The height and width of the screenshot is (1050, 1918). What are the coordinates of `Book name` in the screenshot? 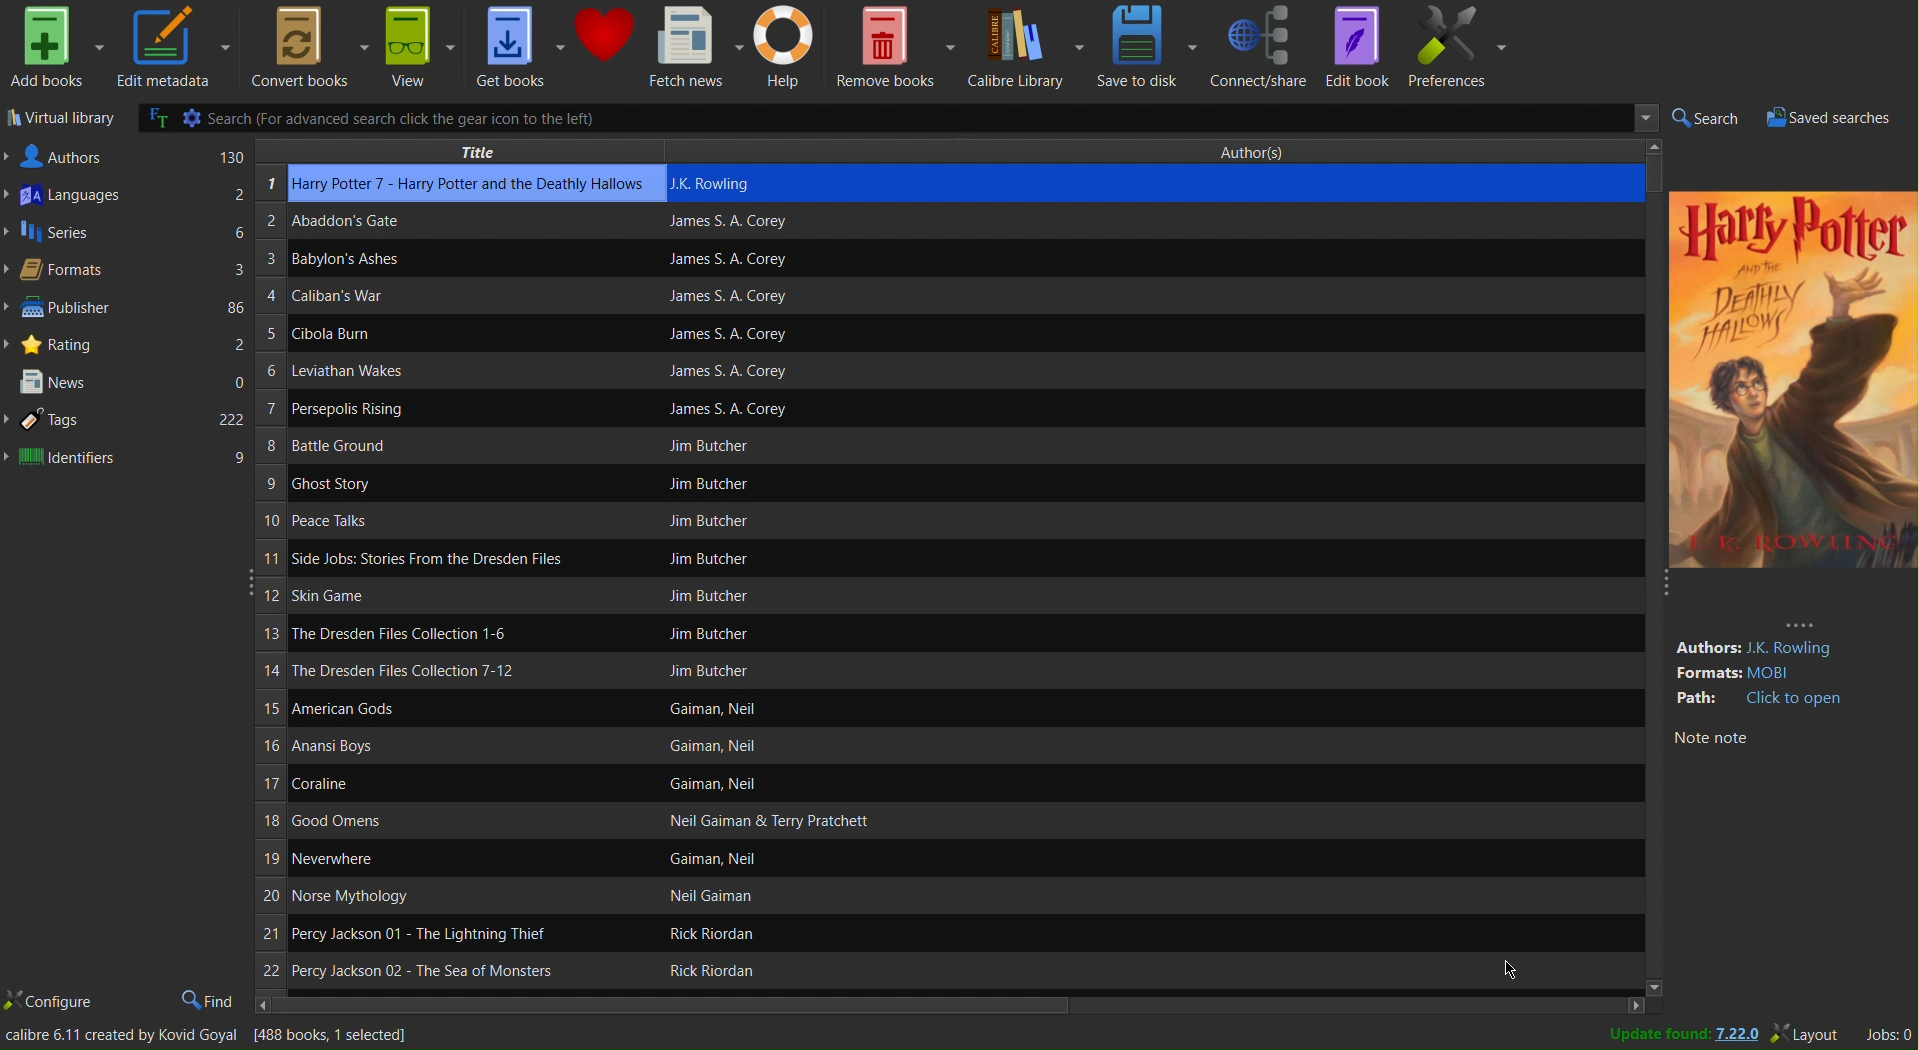 It's located at (383, 898).